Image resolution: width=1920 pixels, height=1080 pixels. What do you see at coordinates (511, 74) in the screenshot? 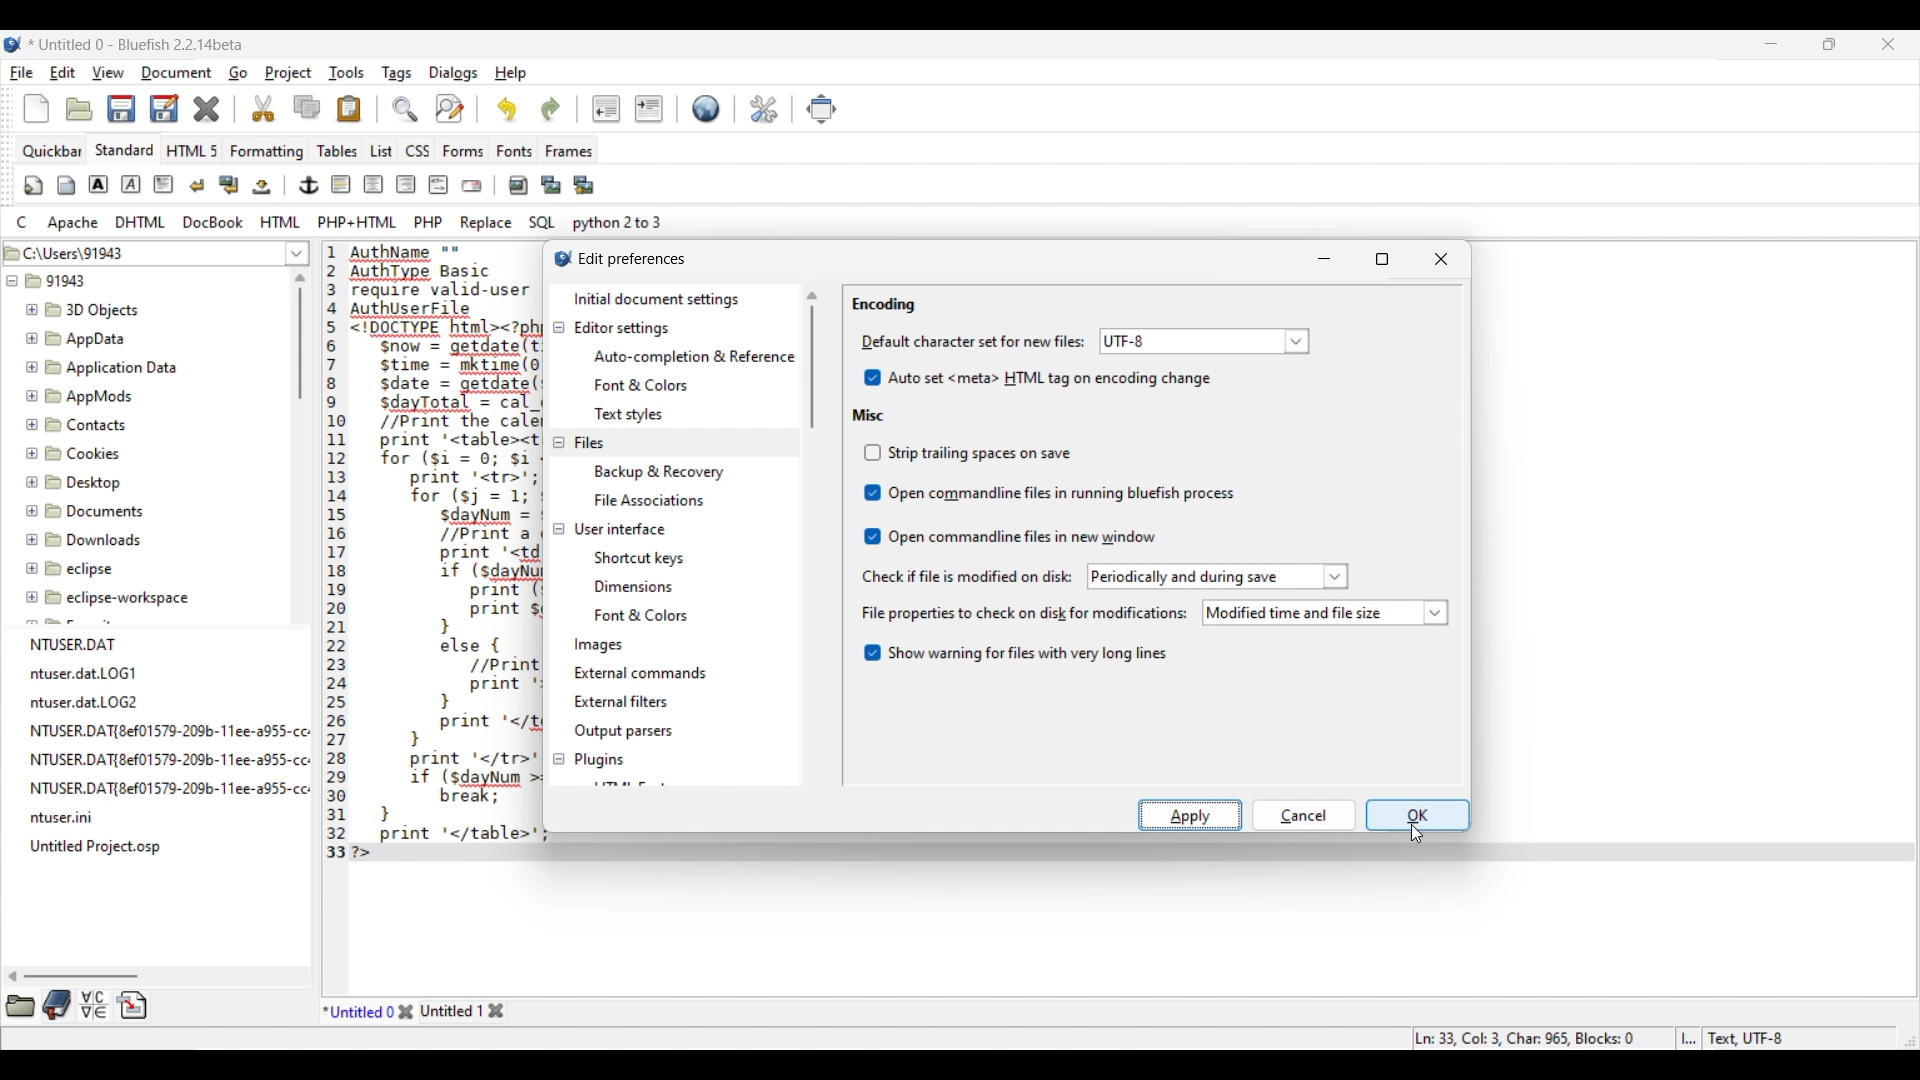
I see `Help menu` at bounding box center [511, 74].